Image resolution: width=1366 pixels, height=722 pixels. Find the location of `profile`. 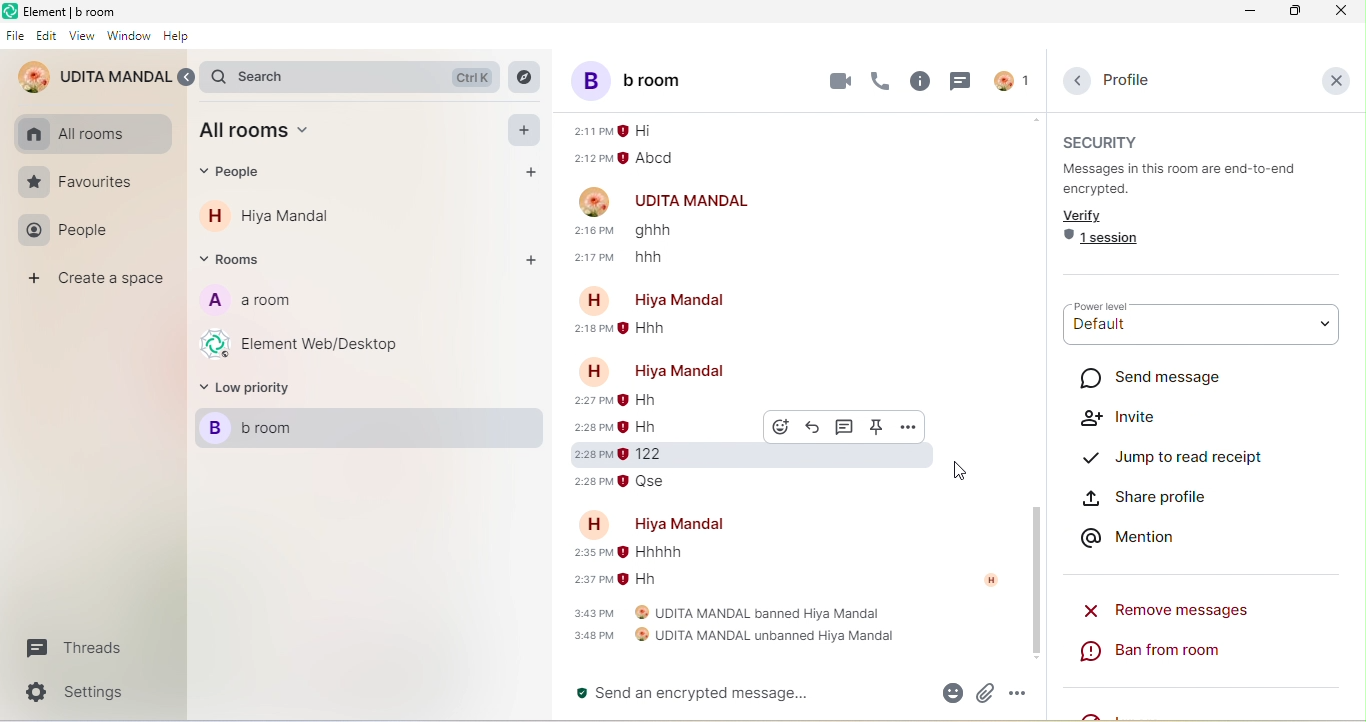

profile is located at coordinates (1124, 80).